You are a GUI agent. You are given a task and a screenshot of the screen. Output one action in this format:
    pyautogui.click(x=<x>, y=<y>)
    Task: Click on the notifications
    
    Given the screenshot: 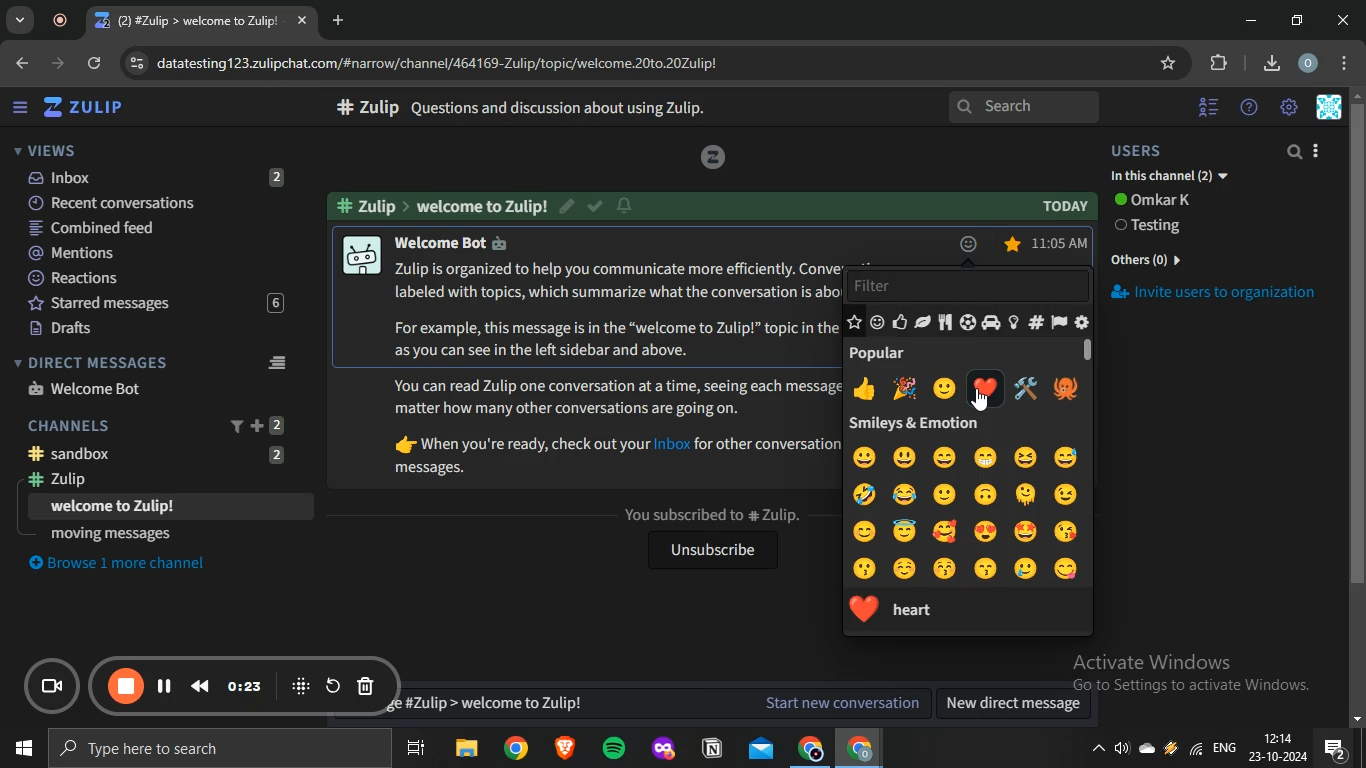 What is the action you would take?
    pyautogui.click(x=1335, y=749)
    